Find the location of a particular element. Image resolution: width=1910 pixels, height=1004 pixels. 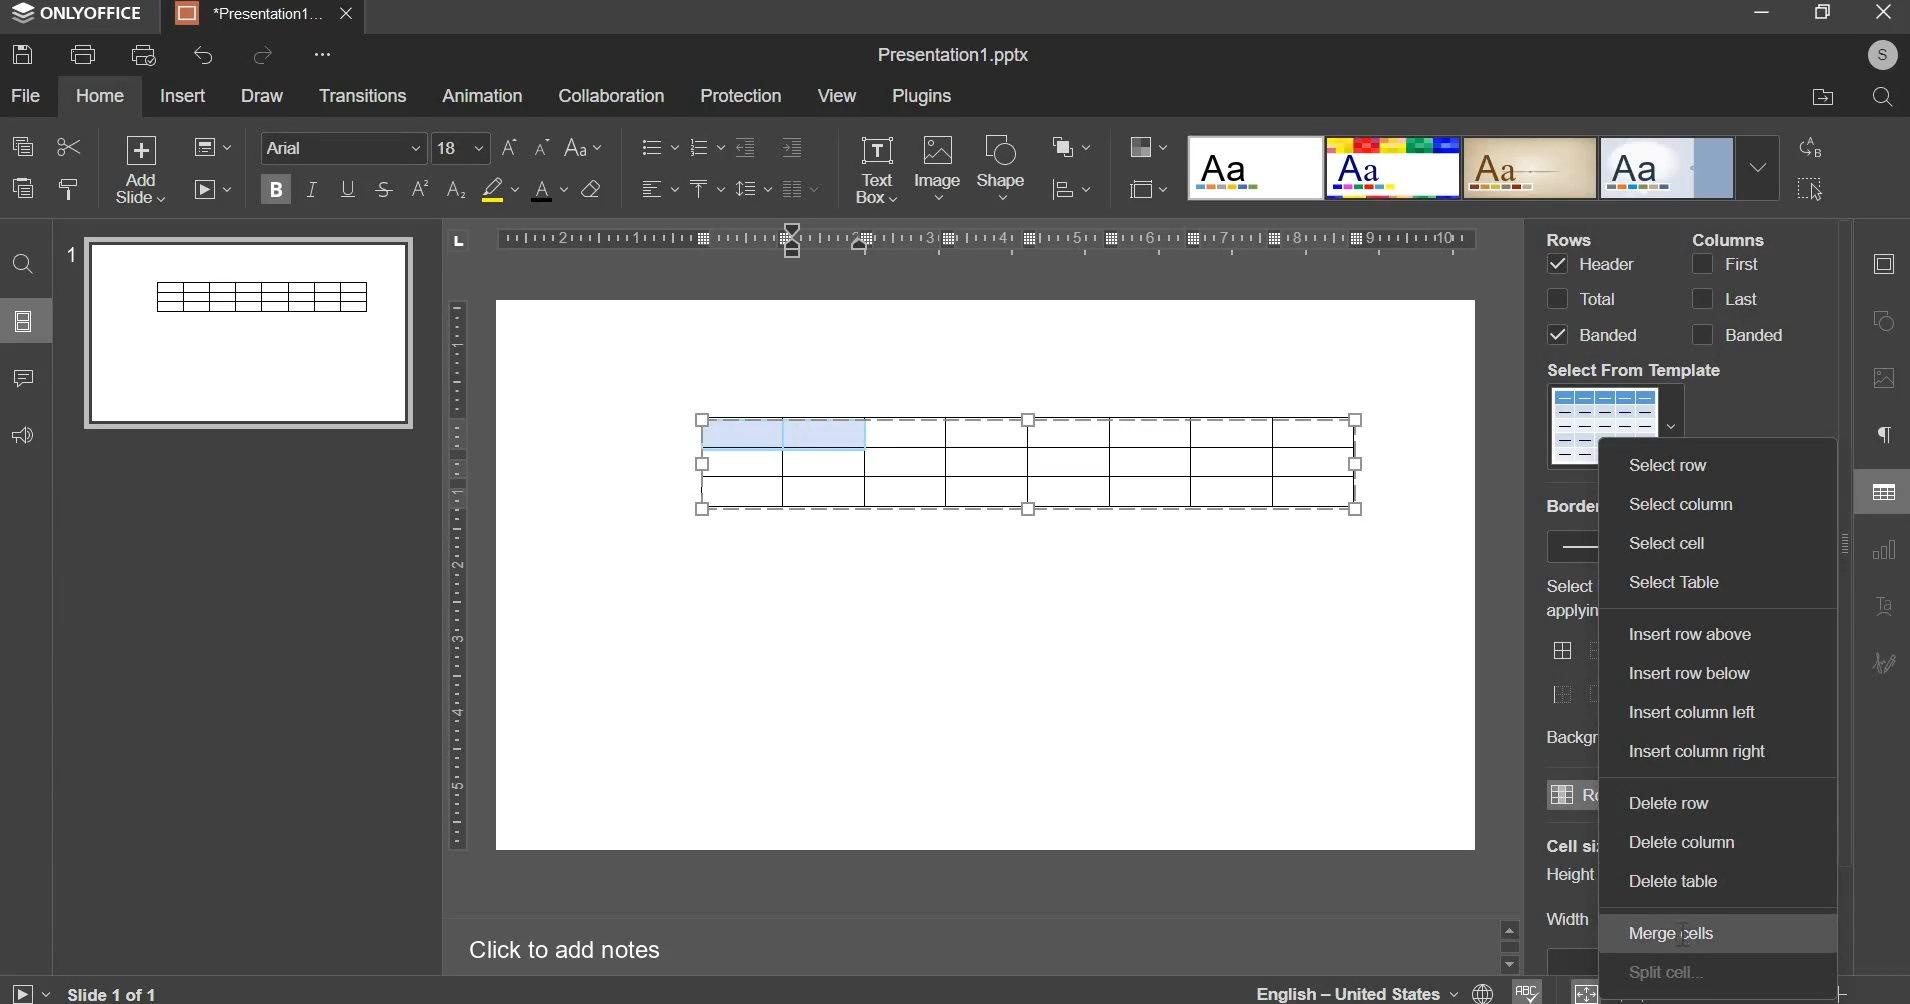

clear style is located at coordinates (590, 188).